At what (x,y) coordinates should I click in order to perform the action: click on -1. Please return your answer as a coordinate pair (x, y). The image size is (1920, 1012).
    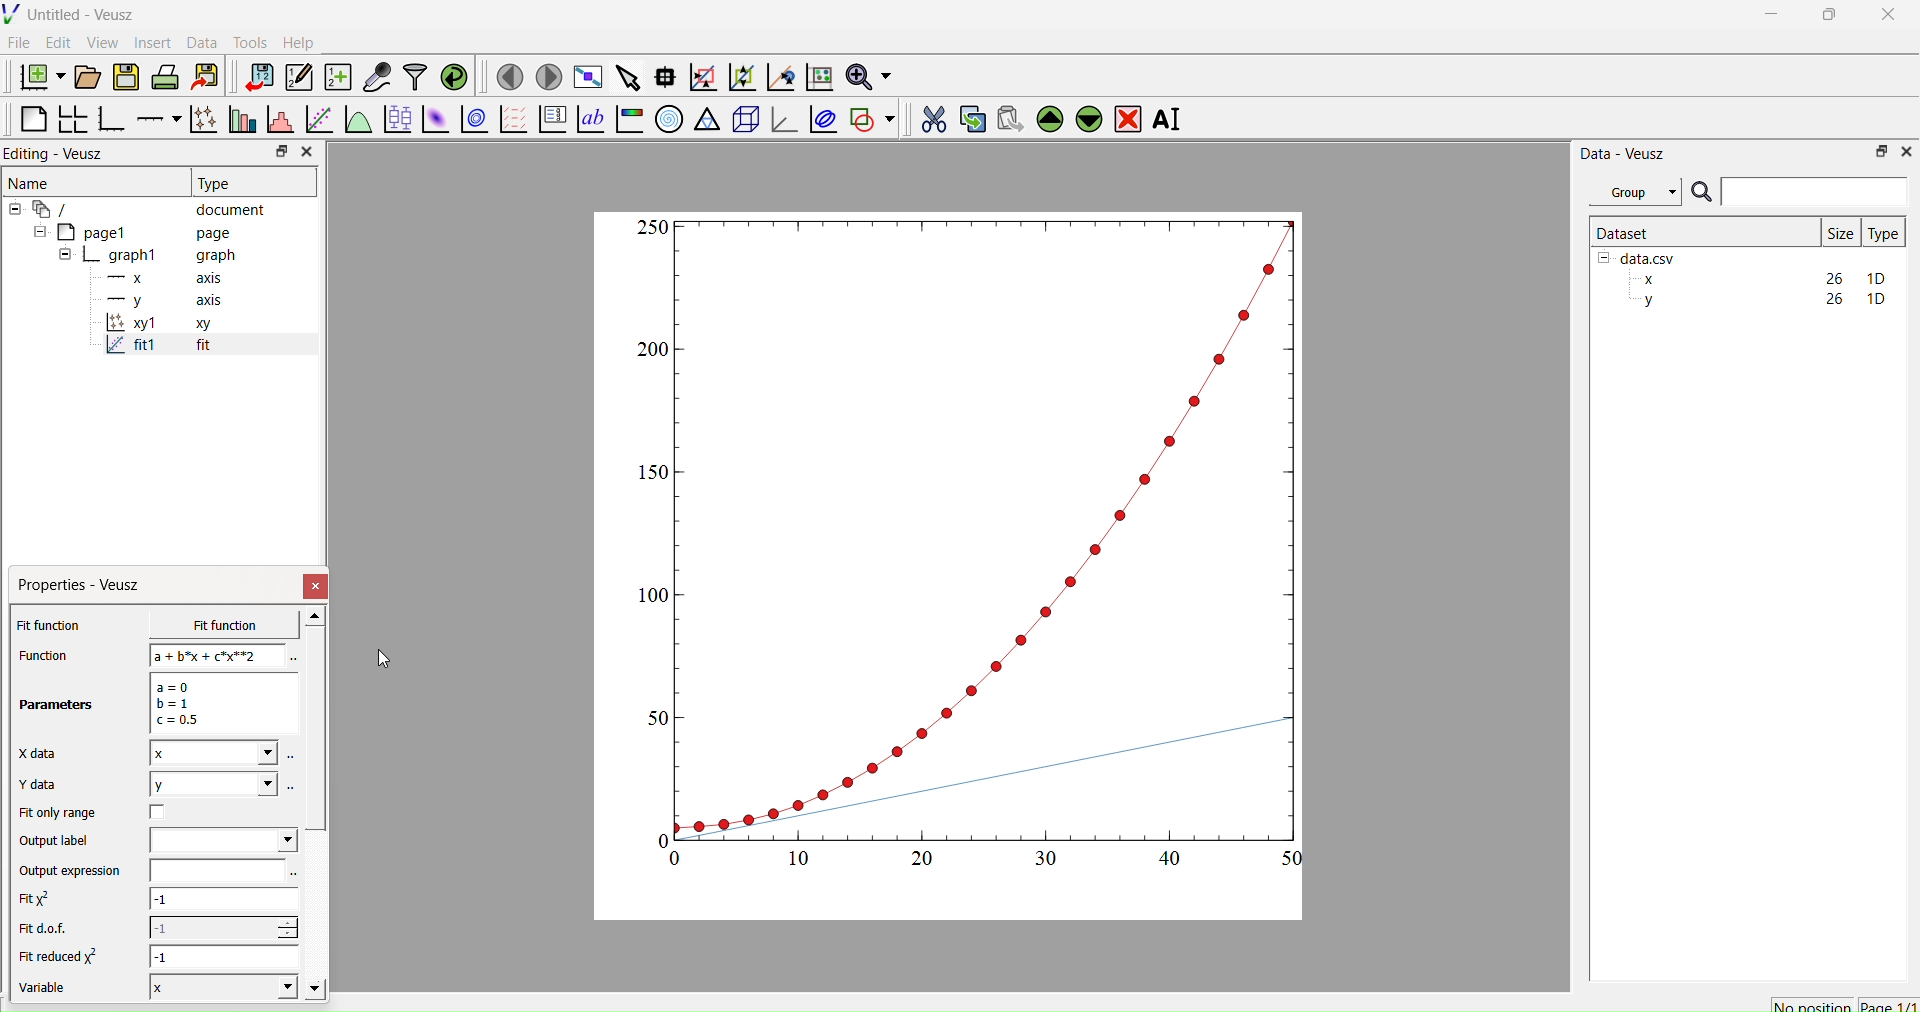
    Looking at the image, I should click on (223, 927).